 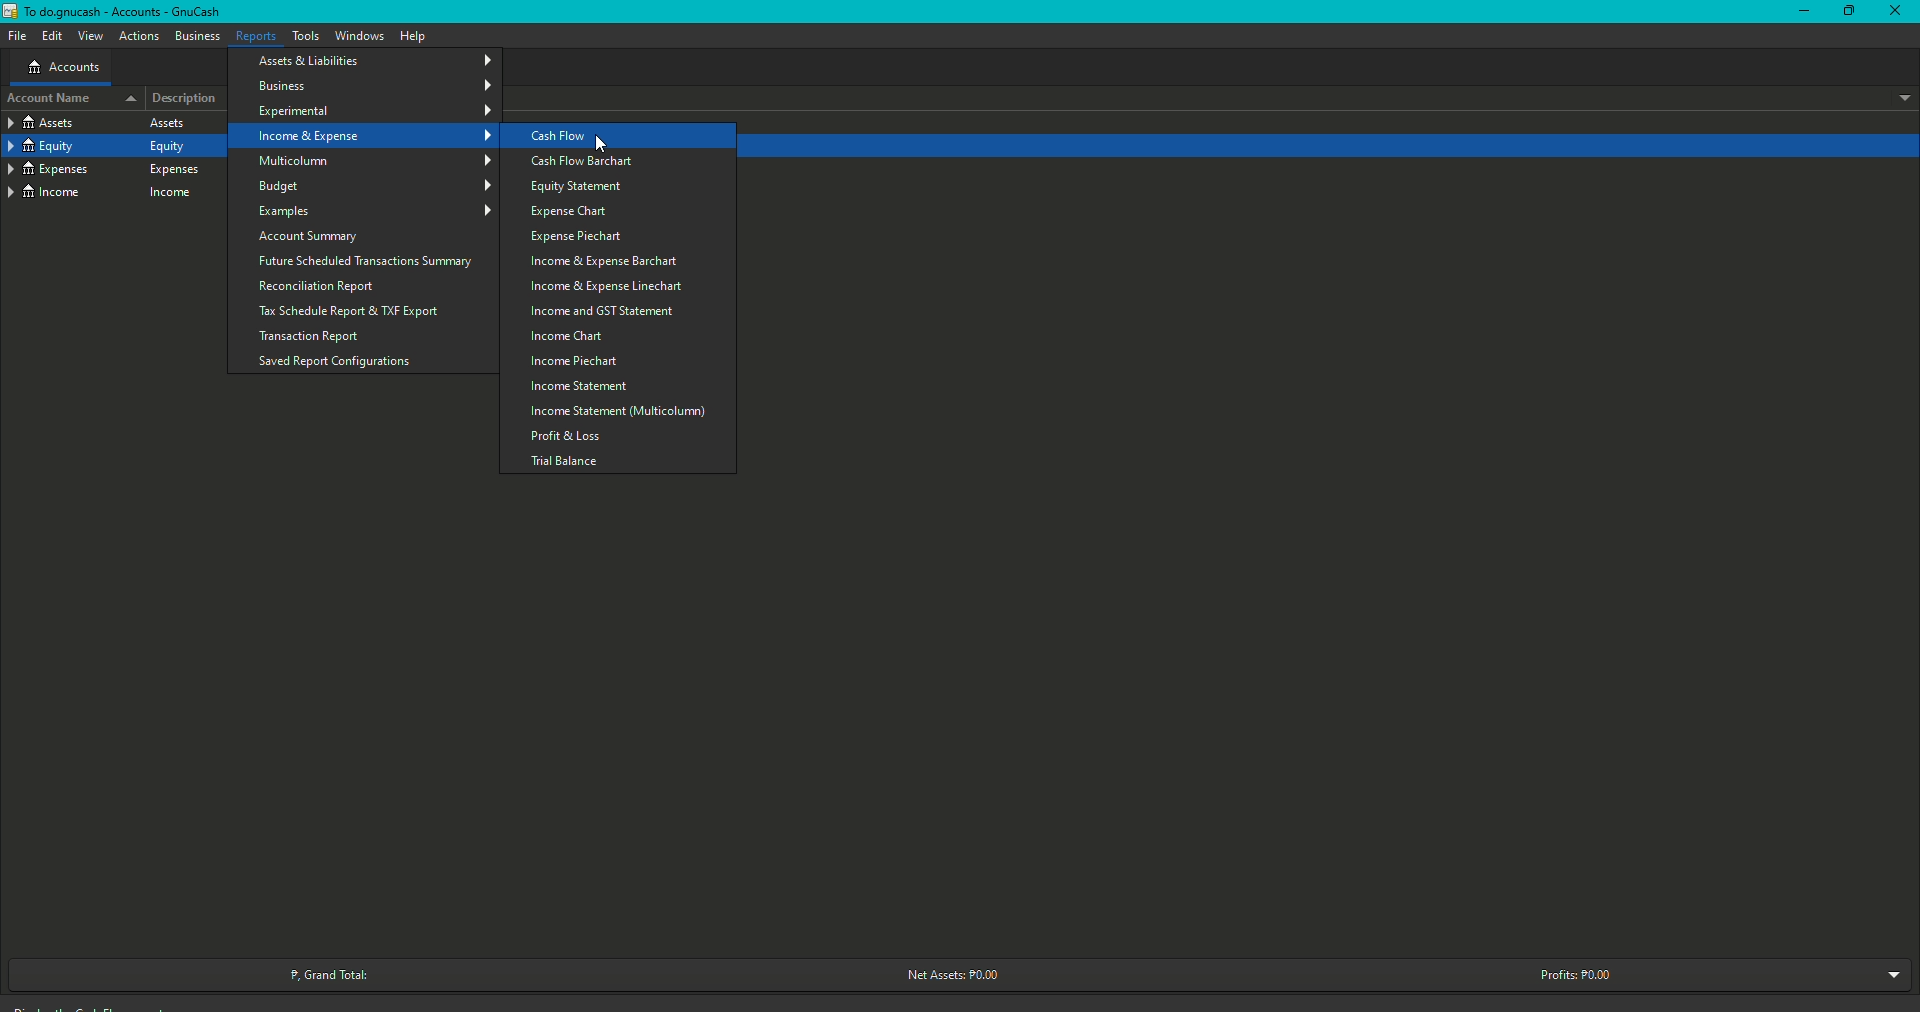 What do you see at coordinates (375, 137) in the screenshot?
I see `Income and Expenses` at bounding box center [375, 137].